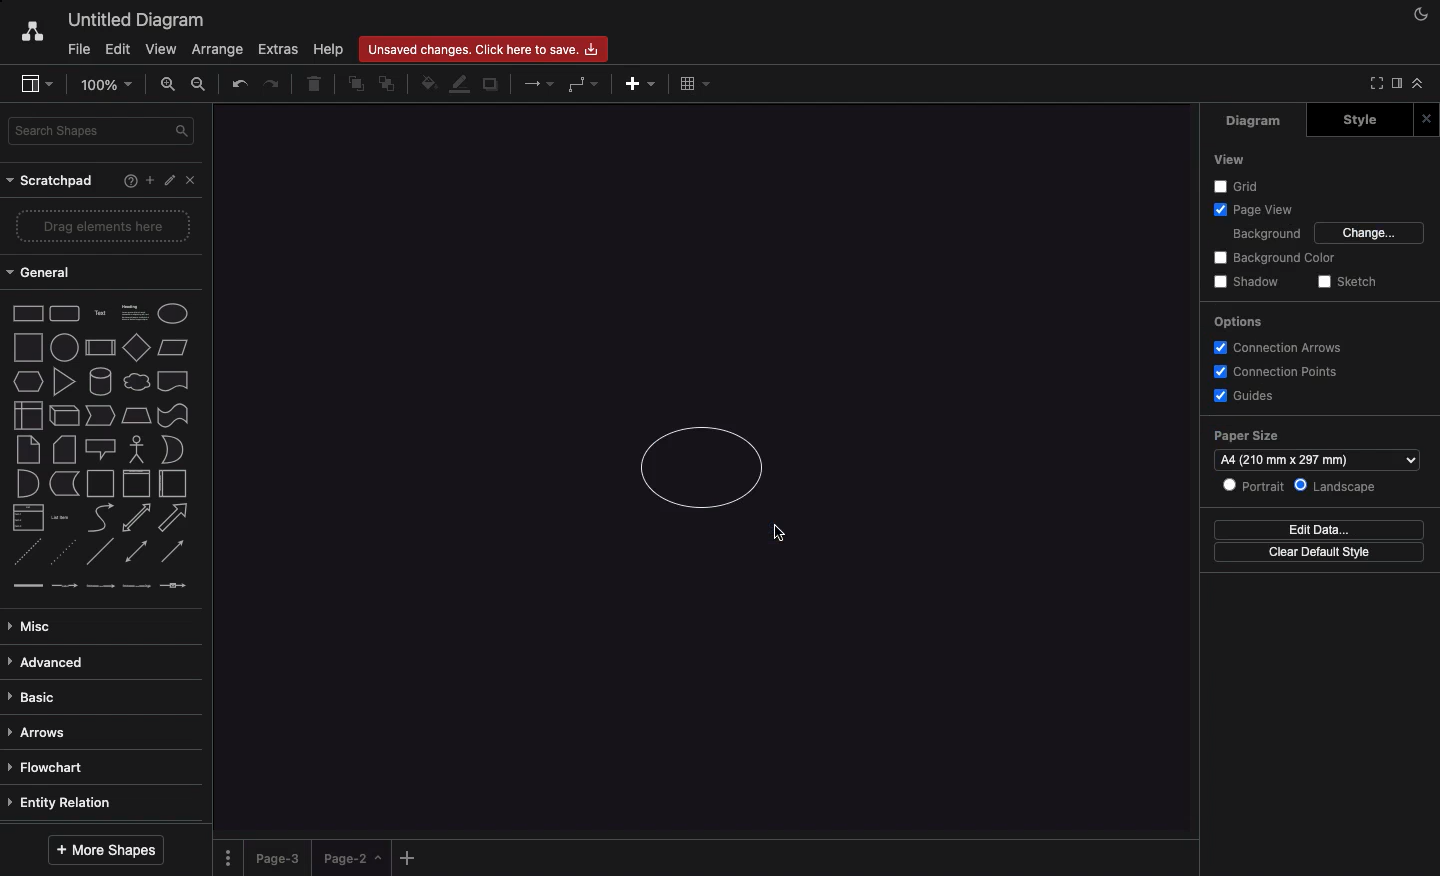 Image resolution: width=1440 pixels, height=876 pixels. I want to click on data storage, so click(65, 484).